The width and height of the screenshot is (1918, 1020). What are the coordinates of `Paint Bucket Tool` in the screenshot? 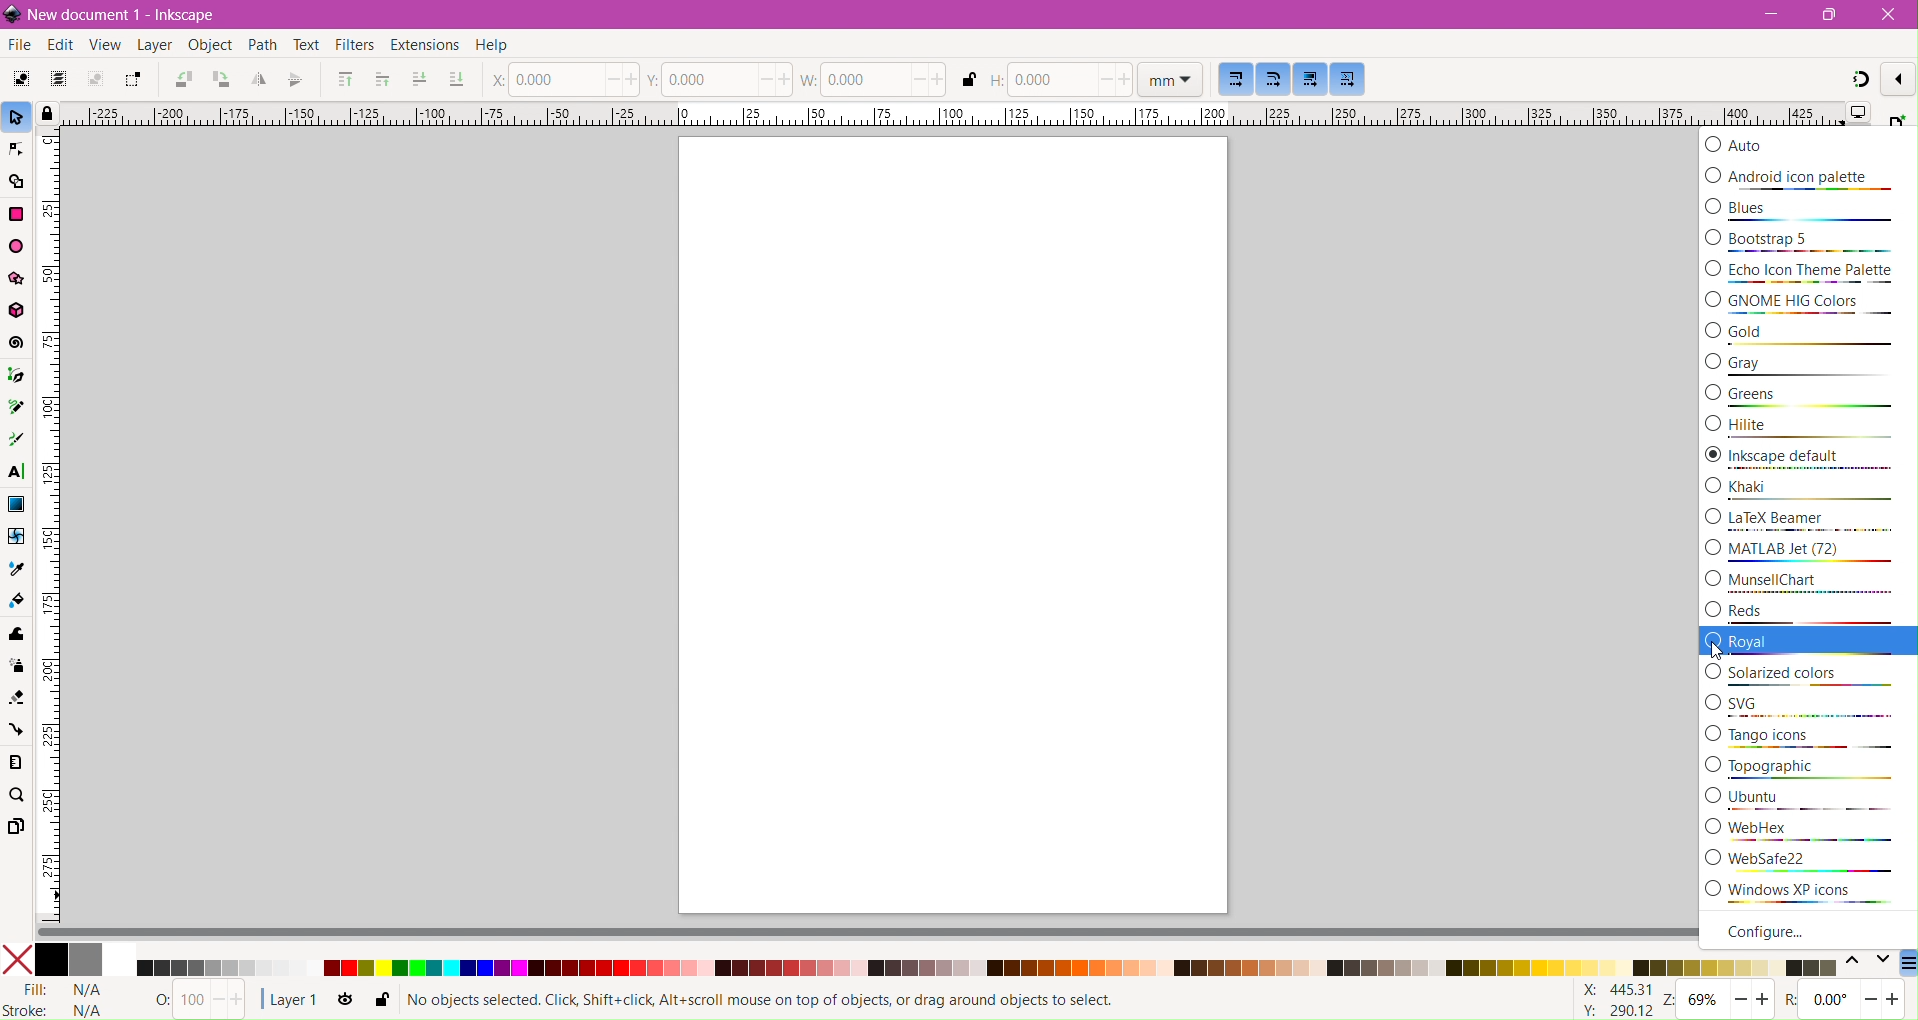 It's located at (16, 600).